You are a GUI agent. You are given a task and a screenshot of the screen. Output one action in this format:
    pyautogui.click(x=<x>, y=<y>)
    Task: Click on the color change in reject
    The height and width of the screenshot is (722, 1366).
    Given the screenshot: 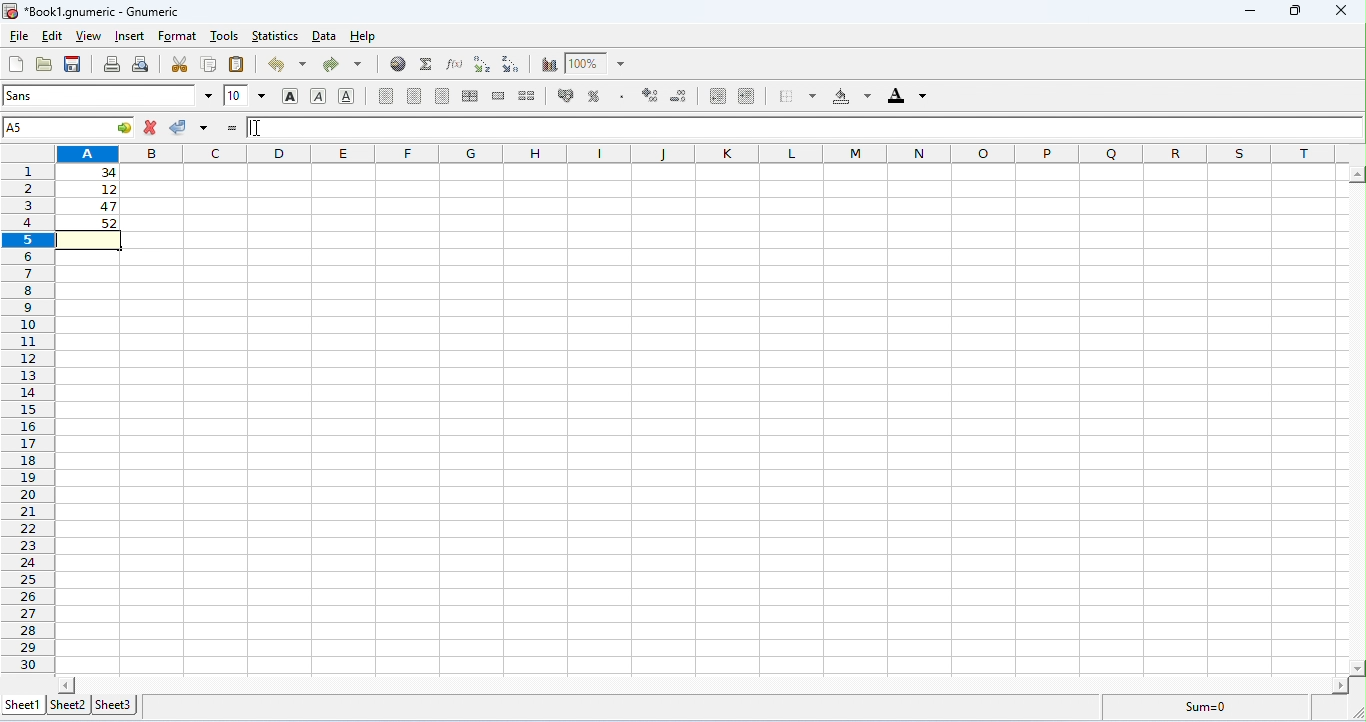 What is the action you would take?
    pyautogui.click(x=151, y=127)
    